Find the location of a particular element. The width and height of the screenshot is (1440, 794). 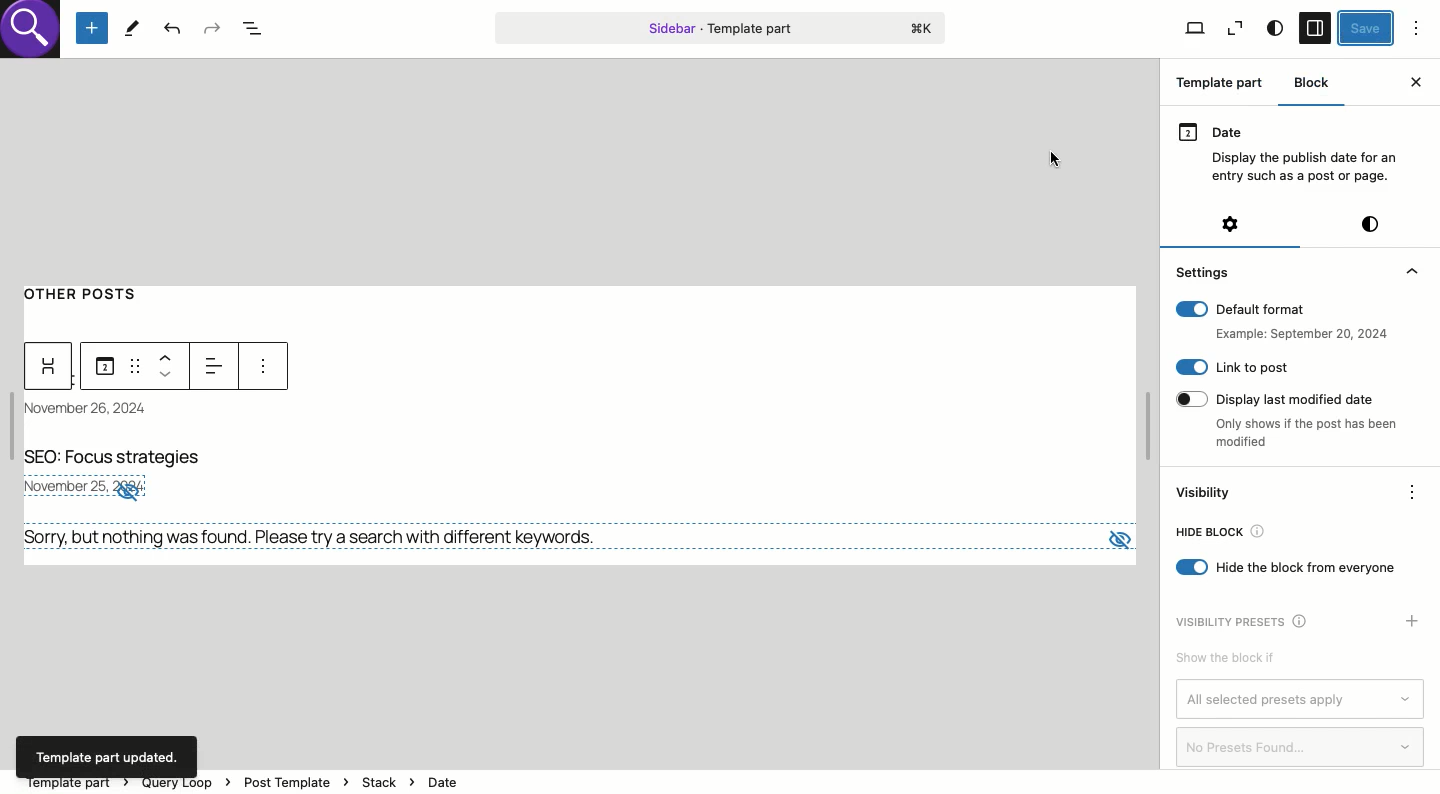

Options is located at coordinates (1417, 27).